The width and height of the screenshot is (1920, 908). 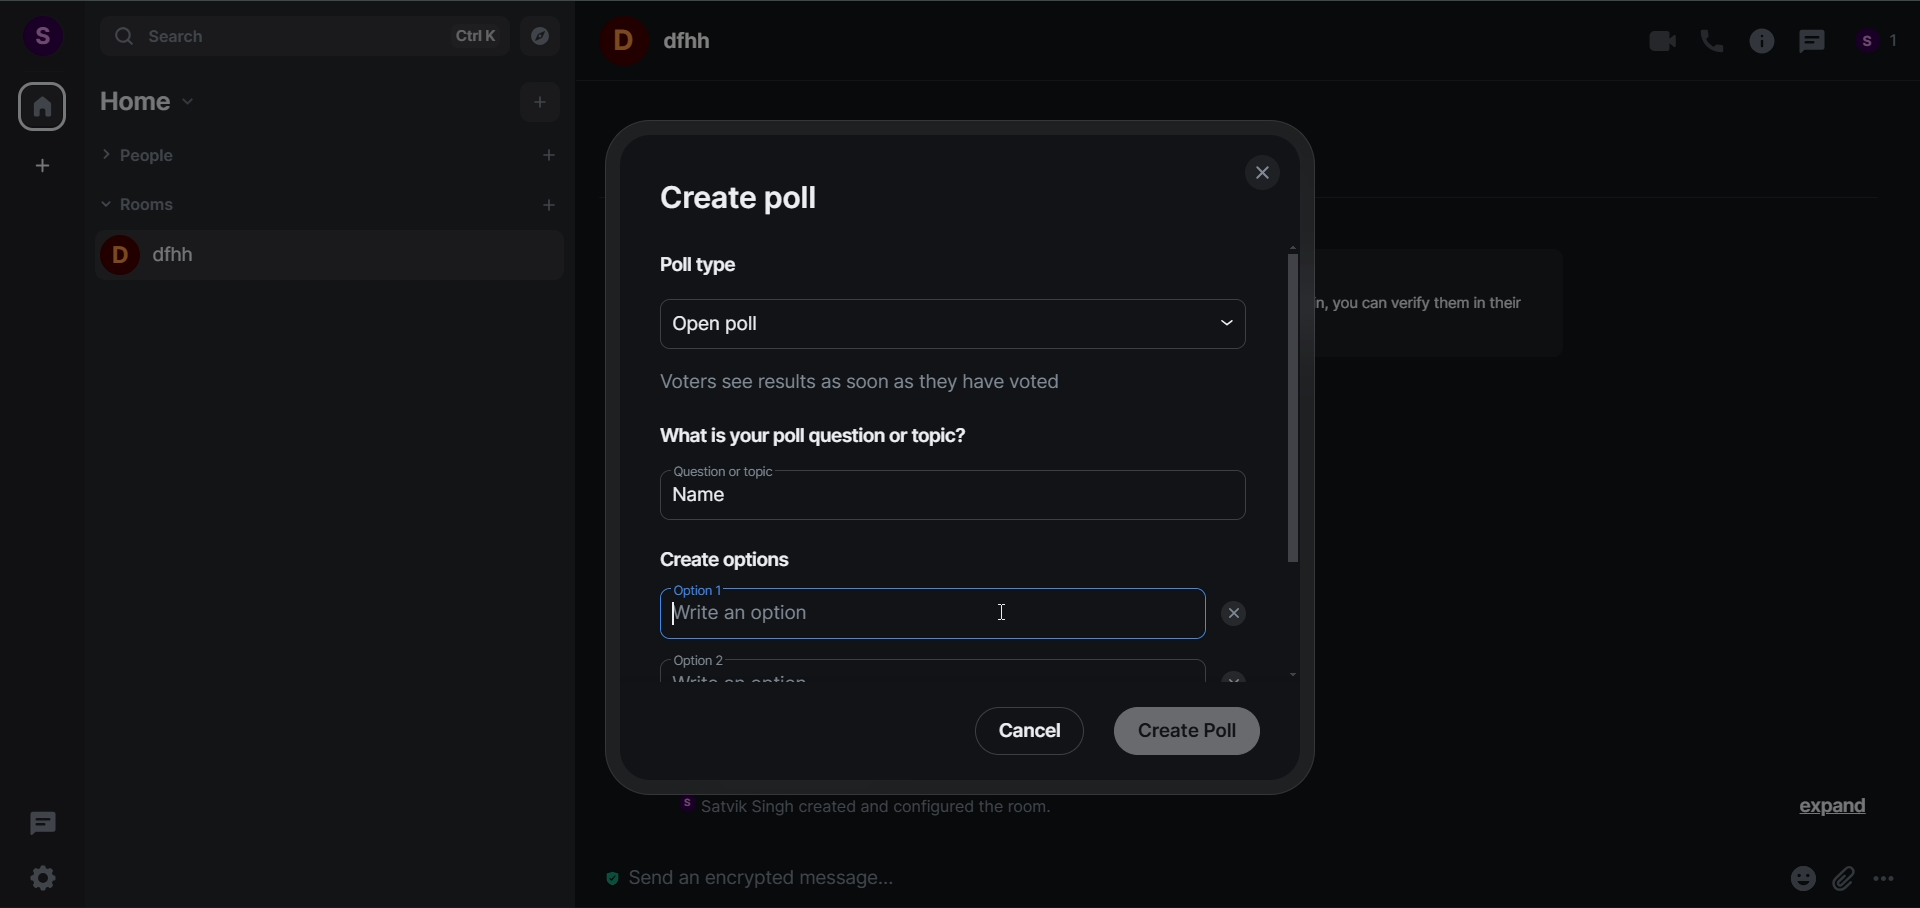 What do you see at coordinates (670, 614) in the screenshot?
I see `typing cursor` at bounding box center [670, 614].